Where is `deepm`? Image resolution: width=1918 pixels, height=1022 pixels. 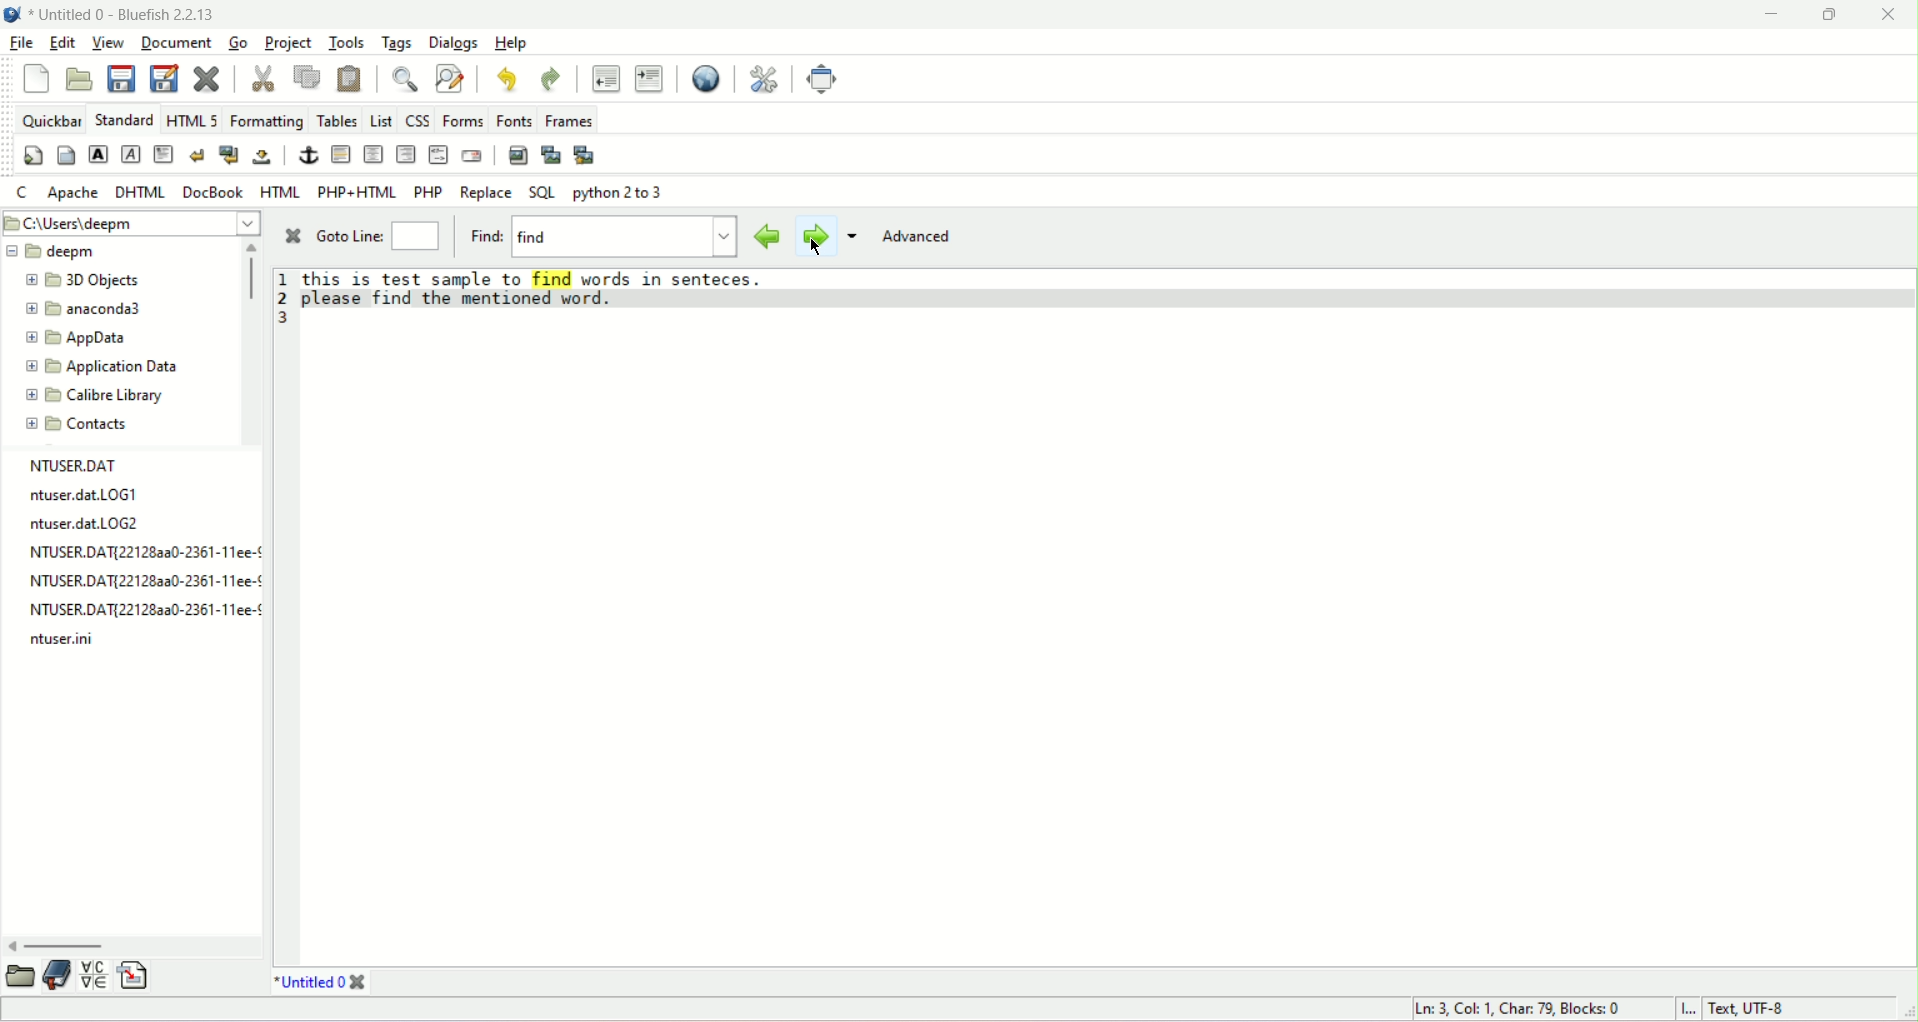
deepm is located at coordinates (56, 252).